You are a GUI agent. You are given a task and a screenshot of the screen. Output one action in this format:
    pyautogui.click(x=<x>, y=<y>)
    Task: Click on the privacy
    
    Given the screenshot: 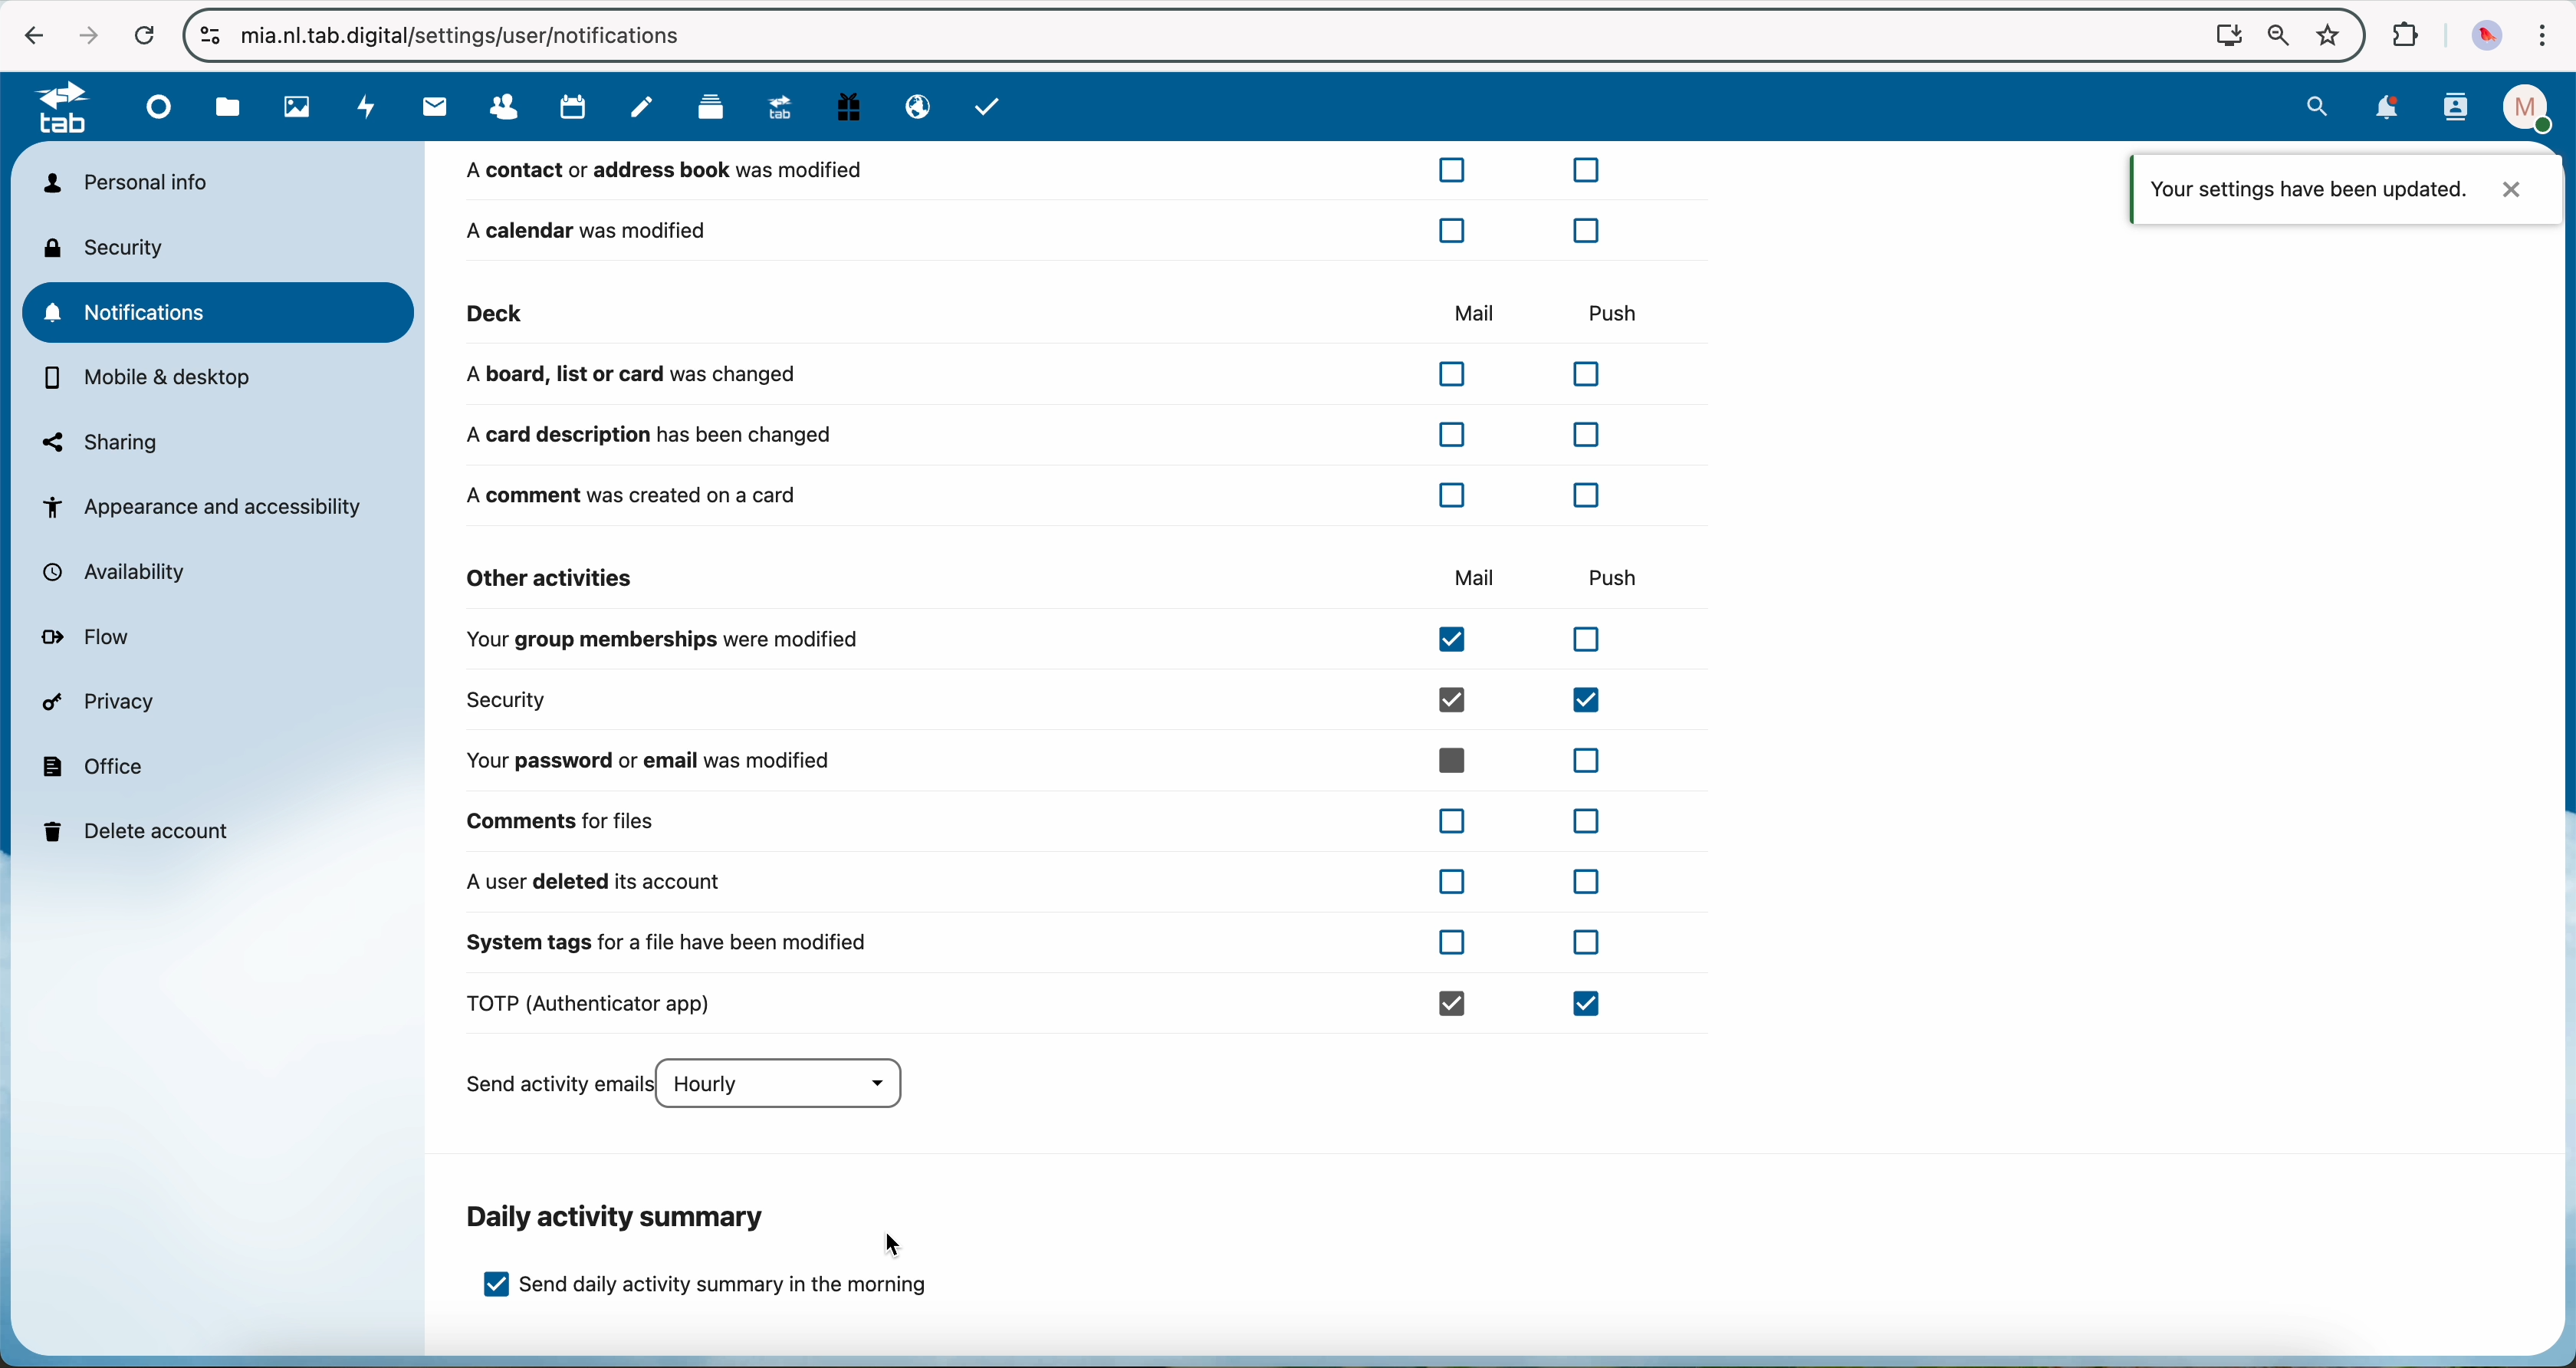 What is the action you would take?
    pyautogui.click(x=104, y=705)
    